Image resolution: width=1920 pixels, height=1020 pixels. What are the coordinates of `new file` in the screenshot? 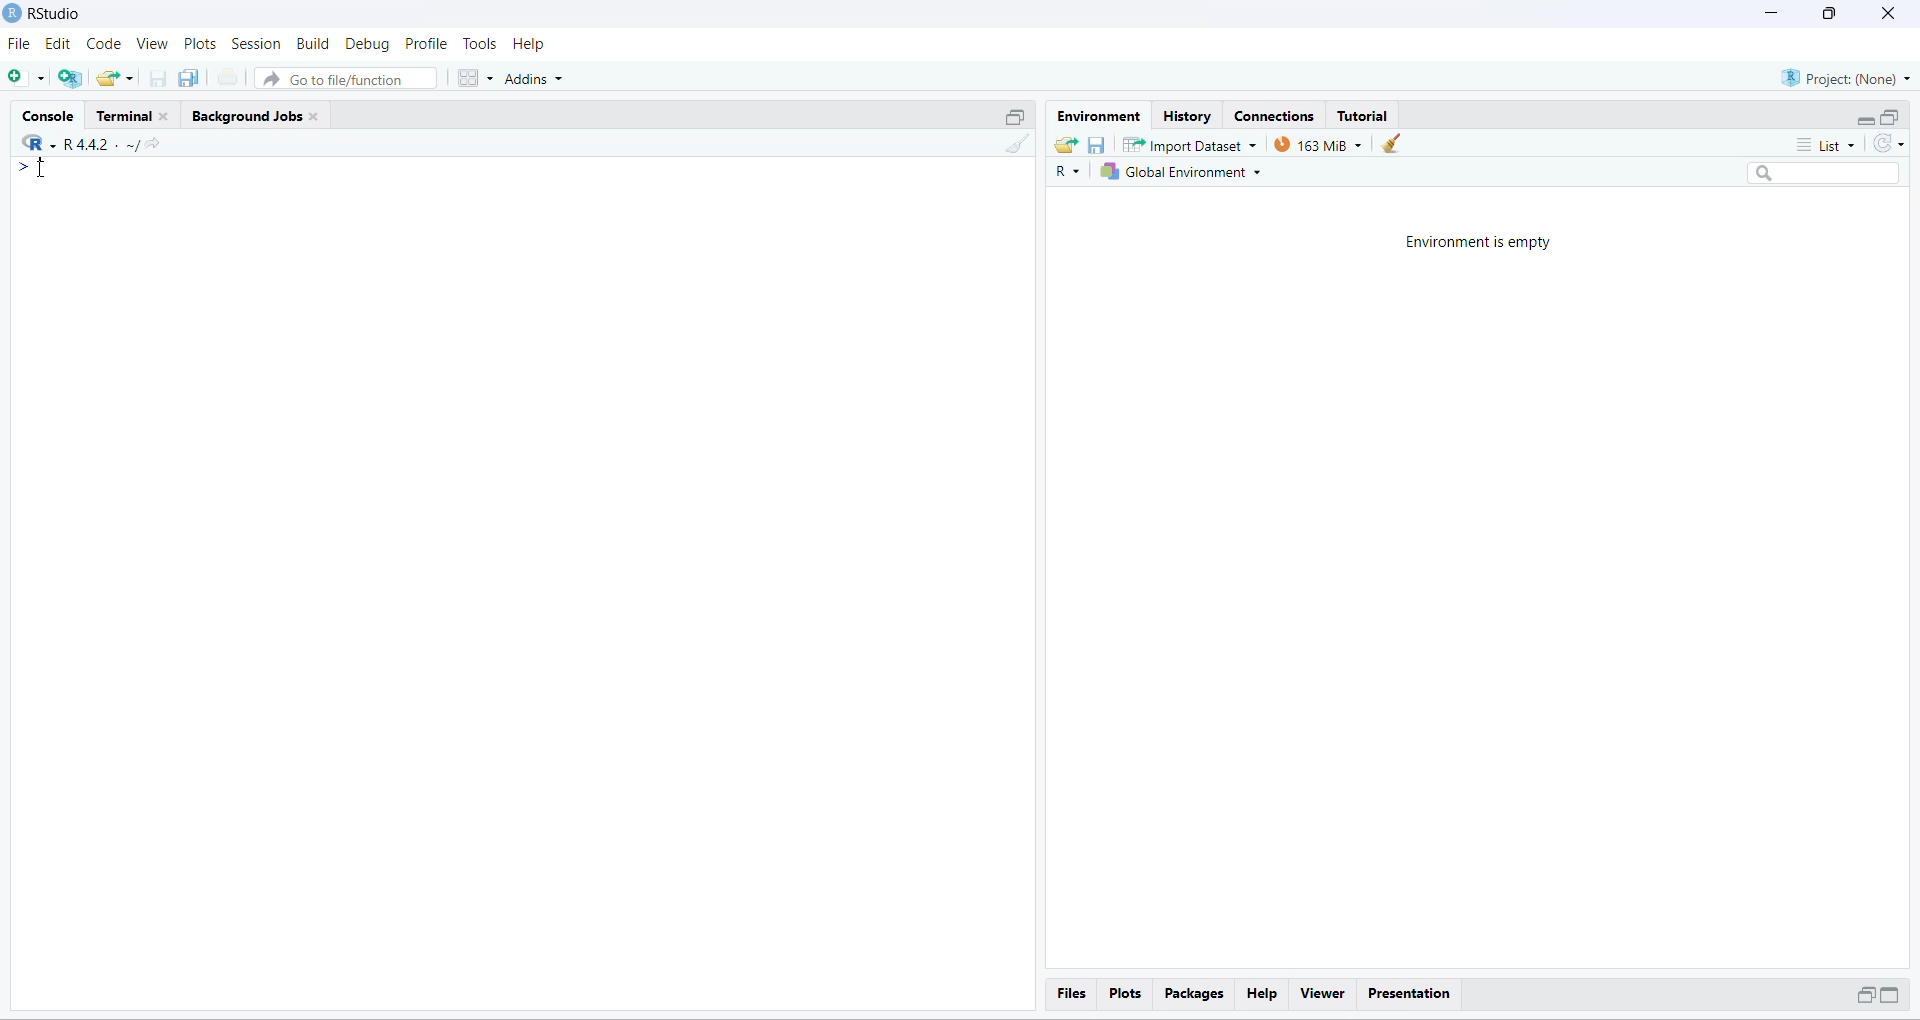 It's located at (22, 75).